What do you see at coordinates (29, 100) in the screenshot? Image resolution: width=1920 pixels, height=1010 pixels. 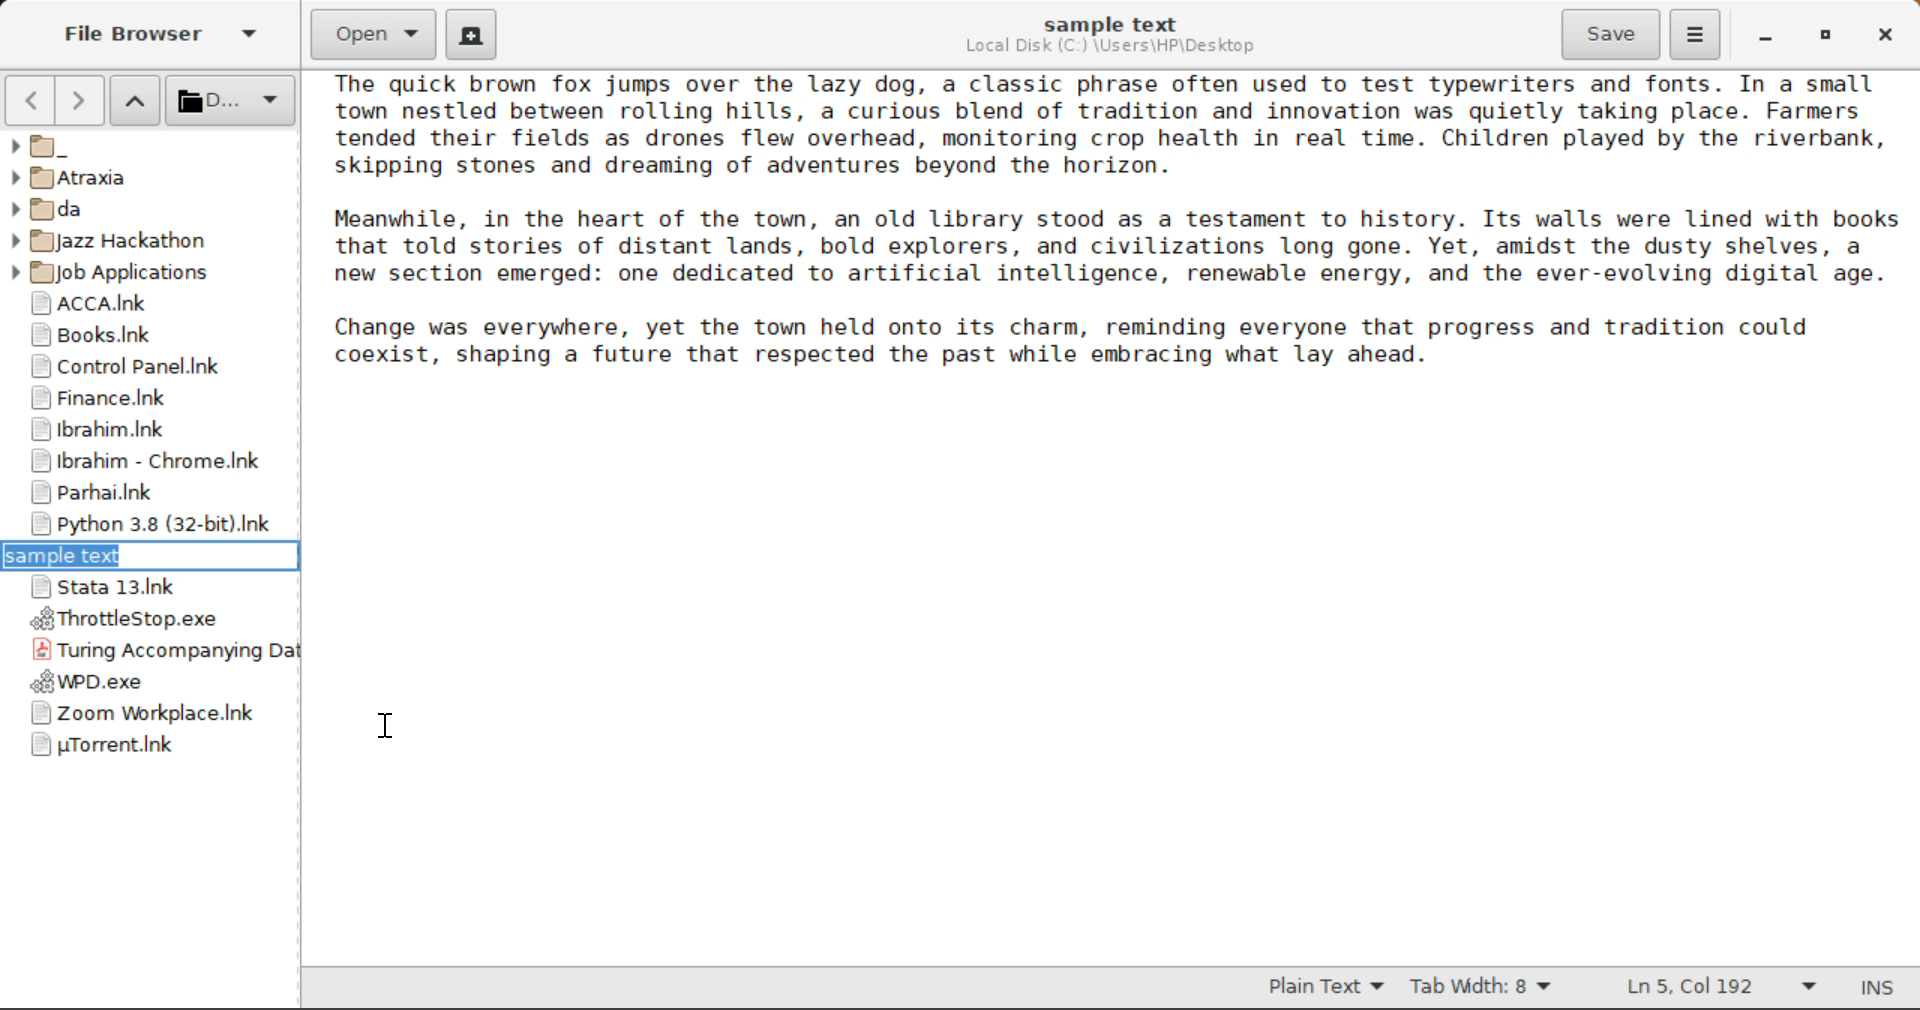 I see `Previous Page` at bounding box center [29, 100].